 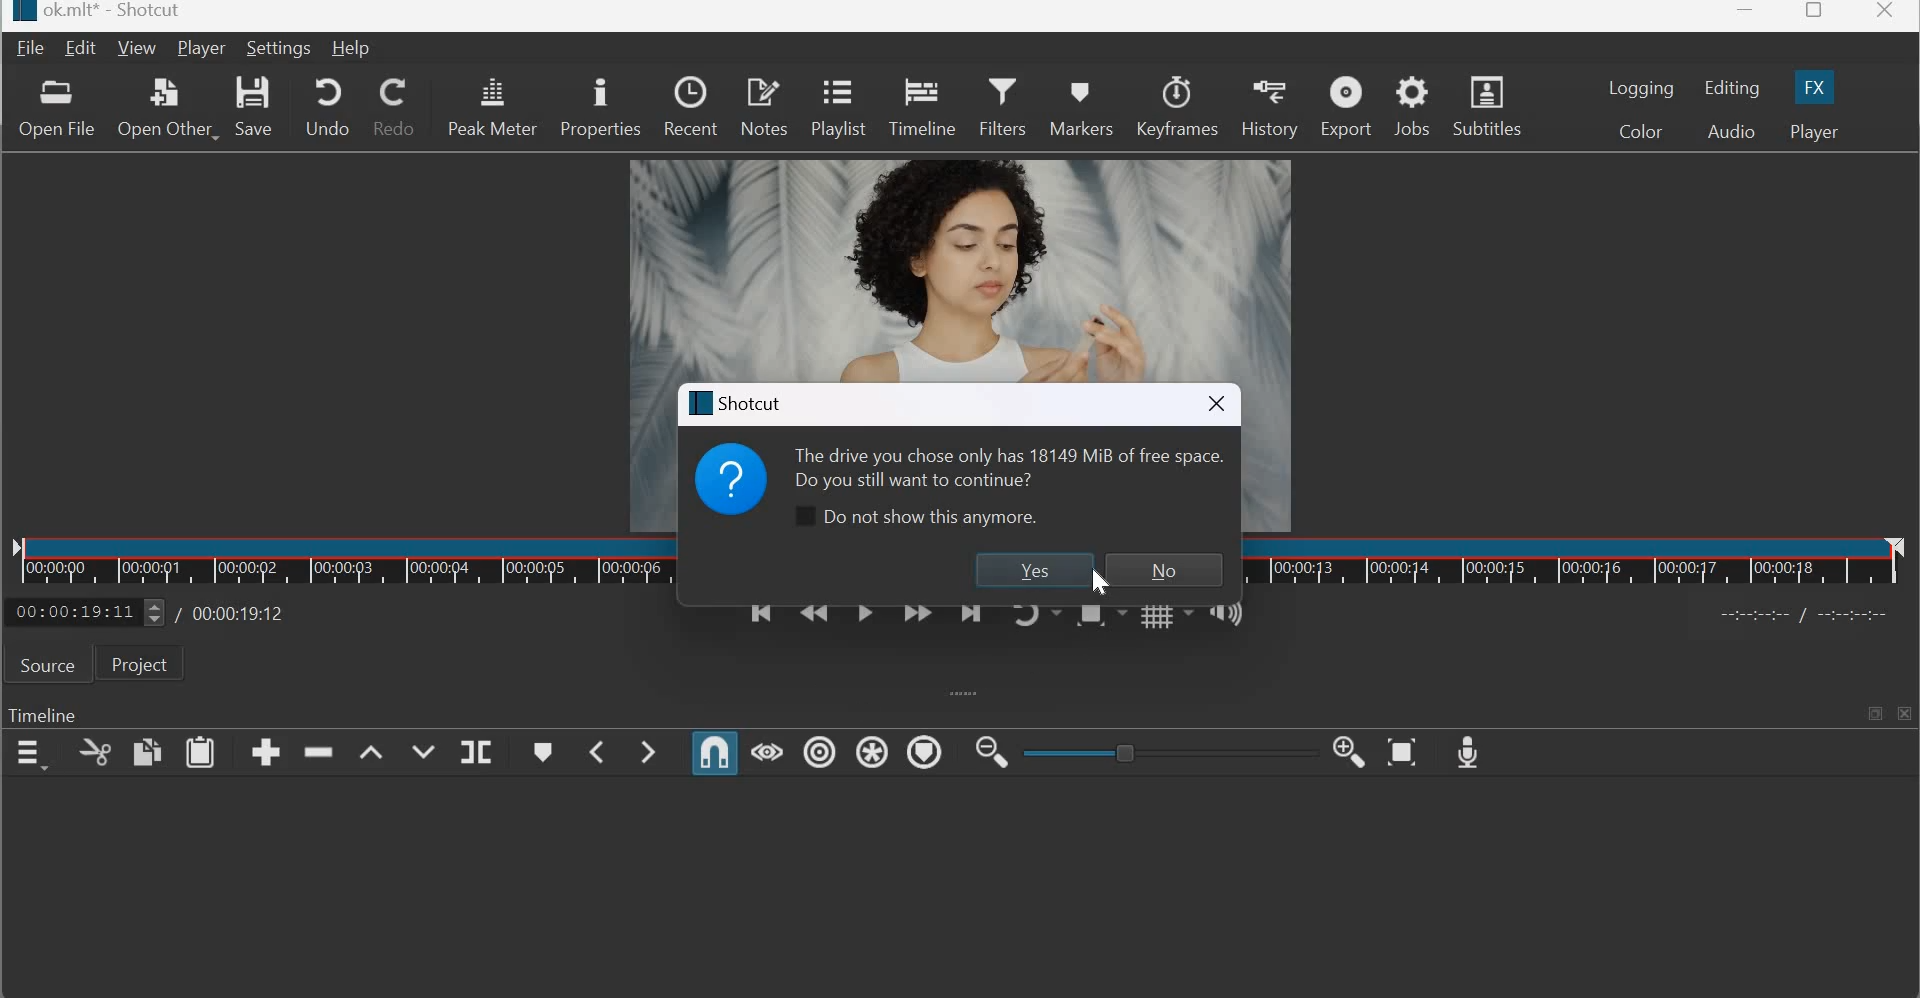 What do you see at coordinates (491, 105) in the screenshot?
I see `Peak meter` at bounding box center [491, 105].